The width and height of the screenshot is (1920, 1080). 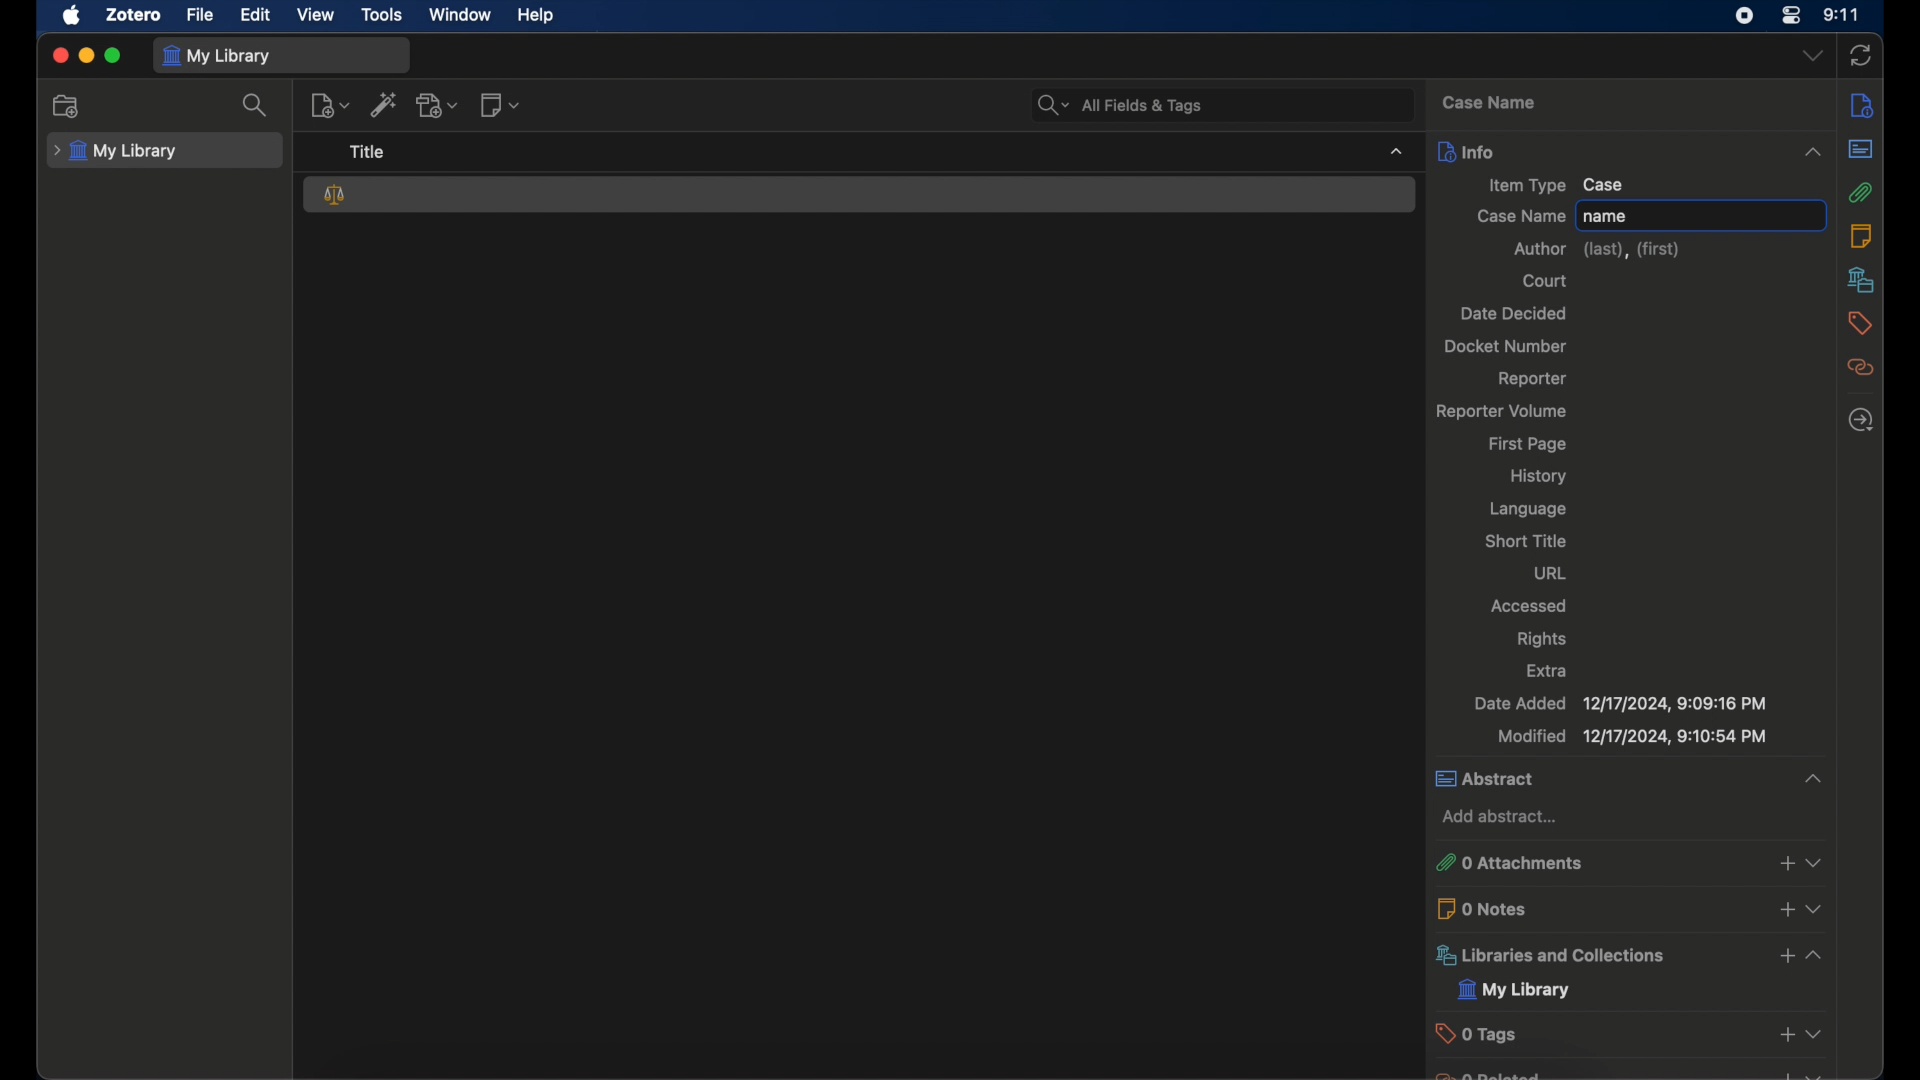 What do you see at coordinates (1862, 367) in the screenshot?
I see `related` at bounding box center [1862, 367].